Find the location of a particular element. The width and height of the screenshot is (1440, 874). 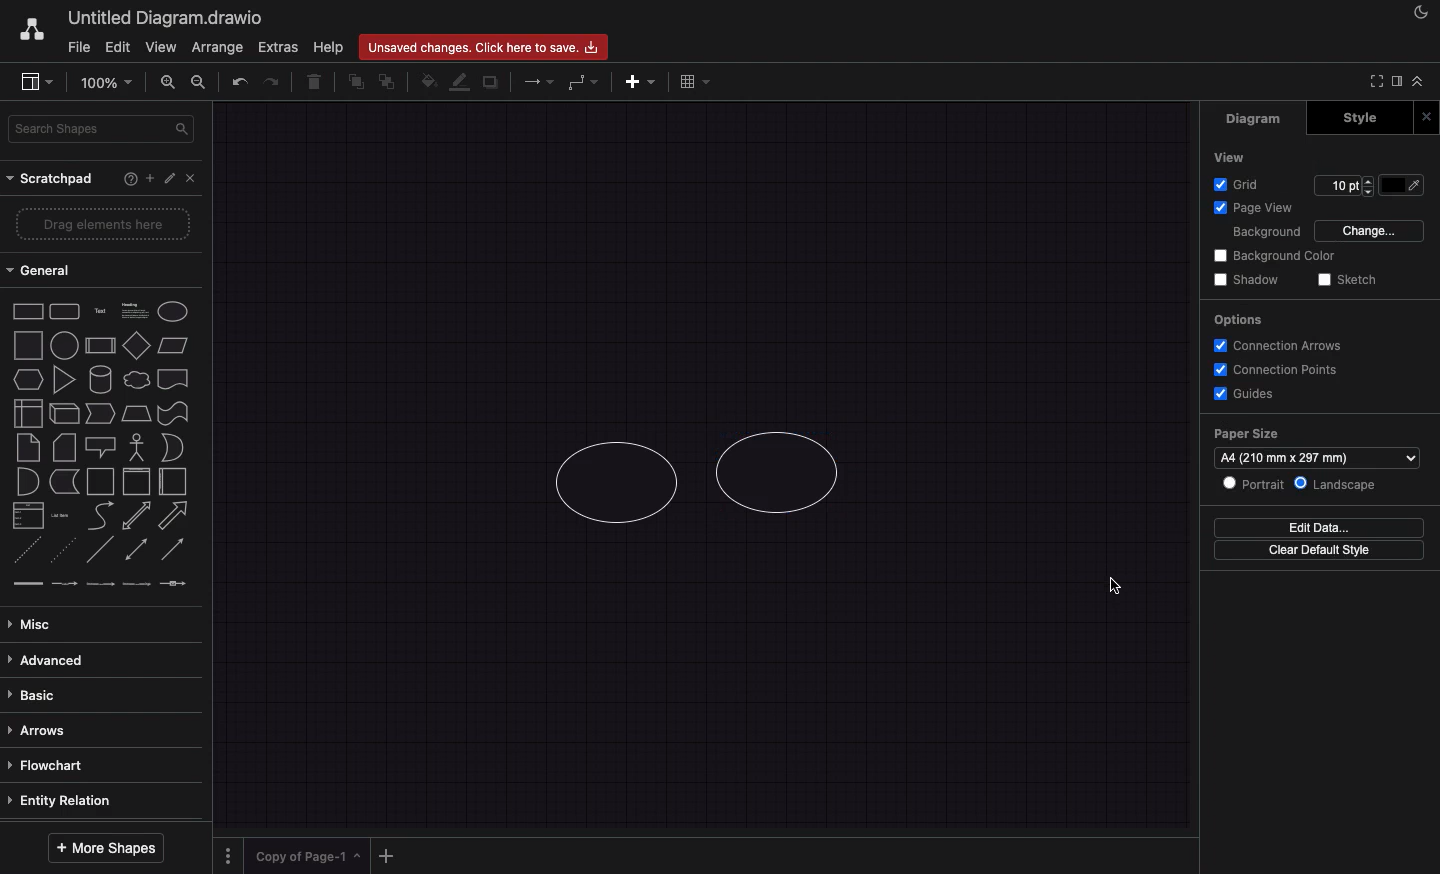

flowchart is located at coordinates (98, 766).